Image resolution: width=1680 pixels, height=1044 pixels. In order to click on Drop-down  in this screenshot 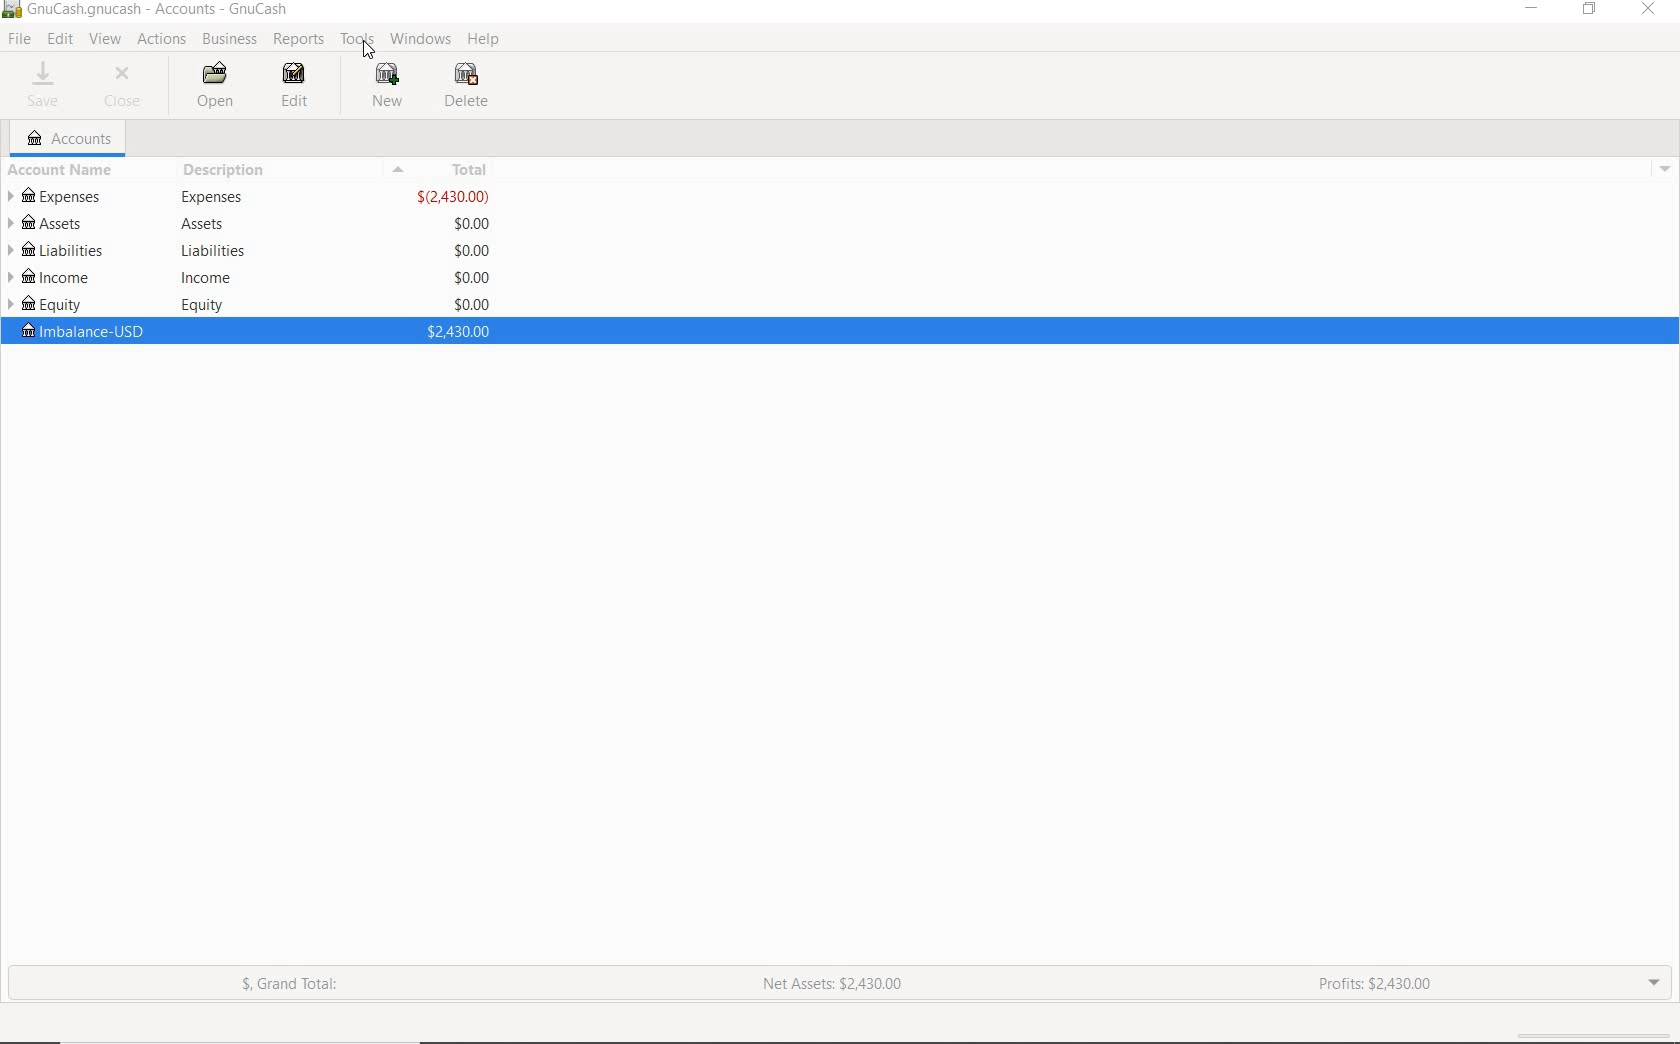, I will do `click(1667, 168)`.